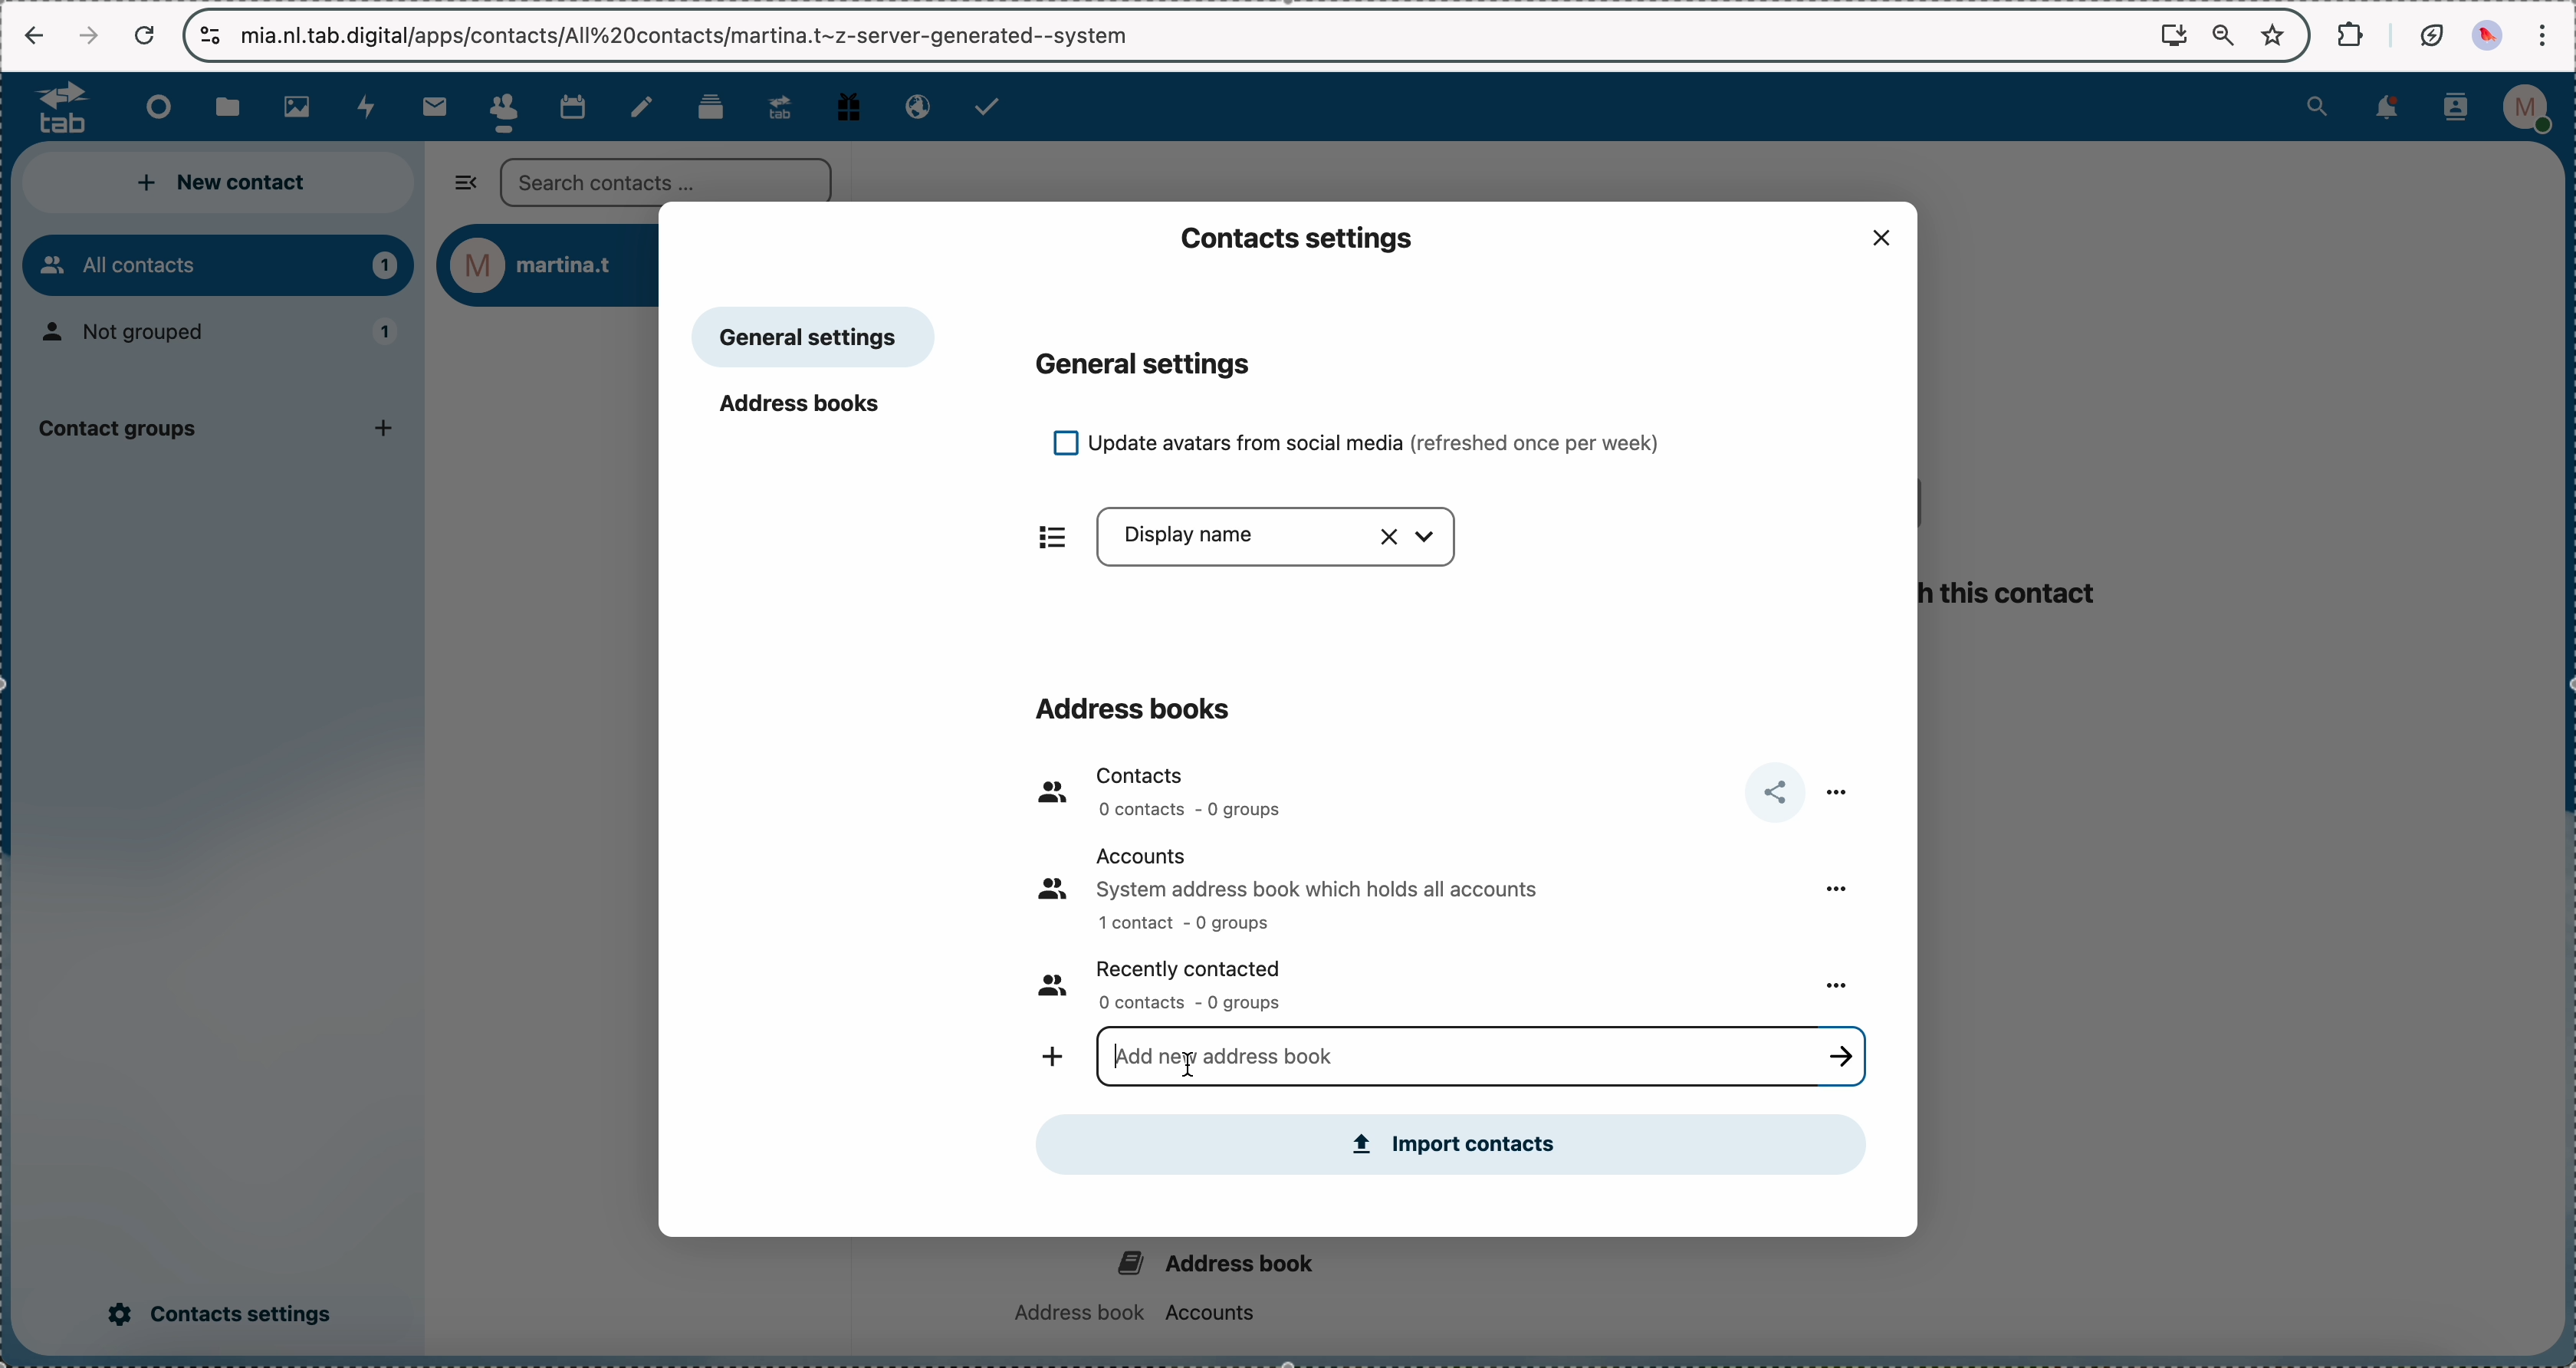 The height and width of the screenshot is (1368, 2576). I want to click on activity, so click(372, 107).